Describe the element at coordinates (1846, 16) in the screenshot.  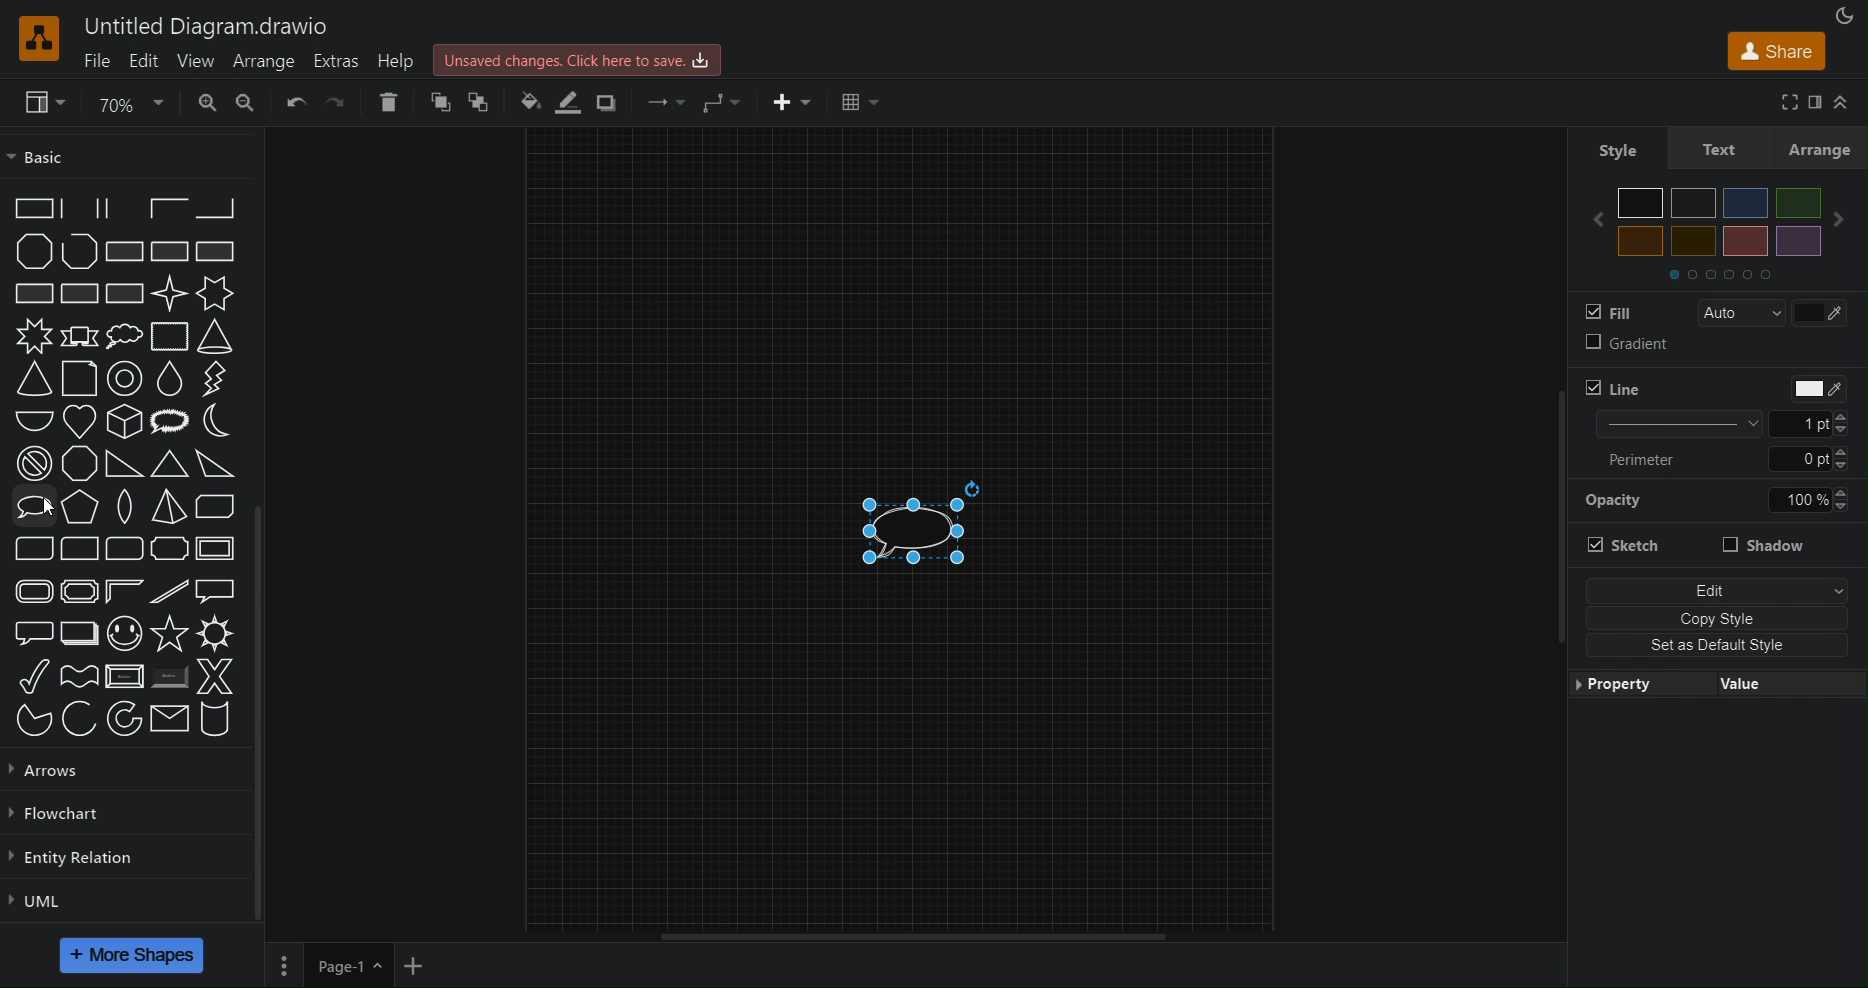
I see `Appearance` at that location.